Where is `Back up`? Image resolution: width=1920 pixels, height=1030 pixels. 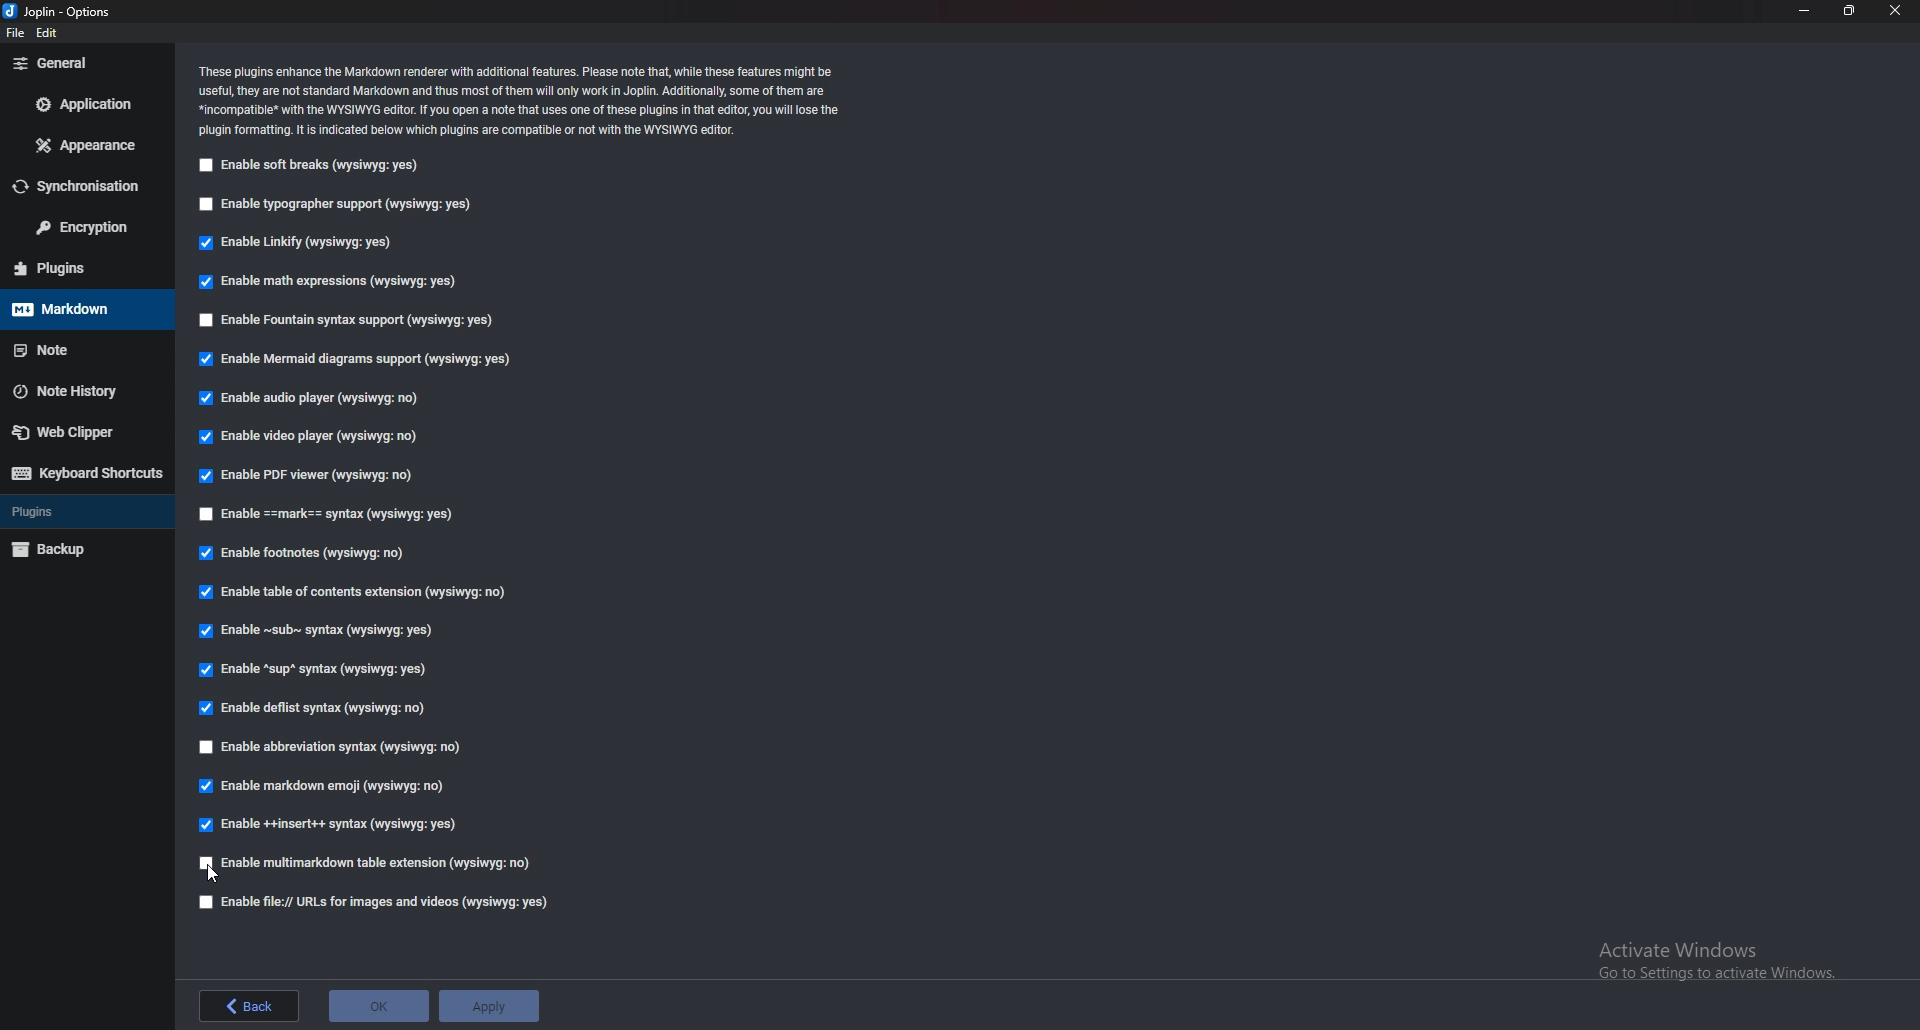
Back up is located at coordinates (81, 552).